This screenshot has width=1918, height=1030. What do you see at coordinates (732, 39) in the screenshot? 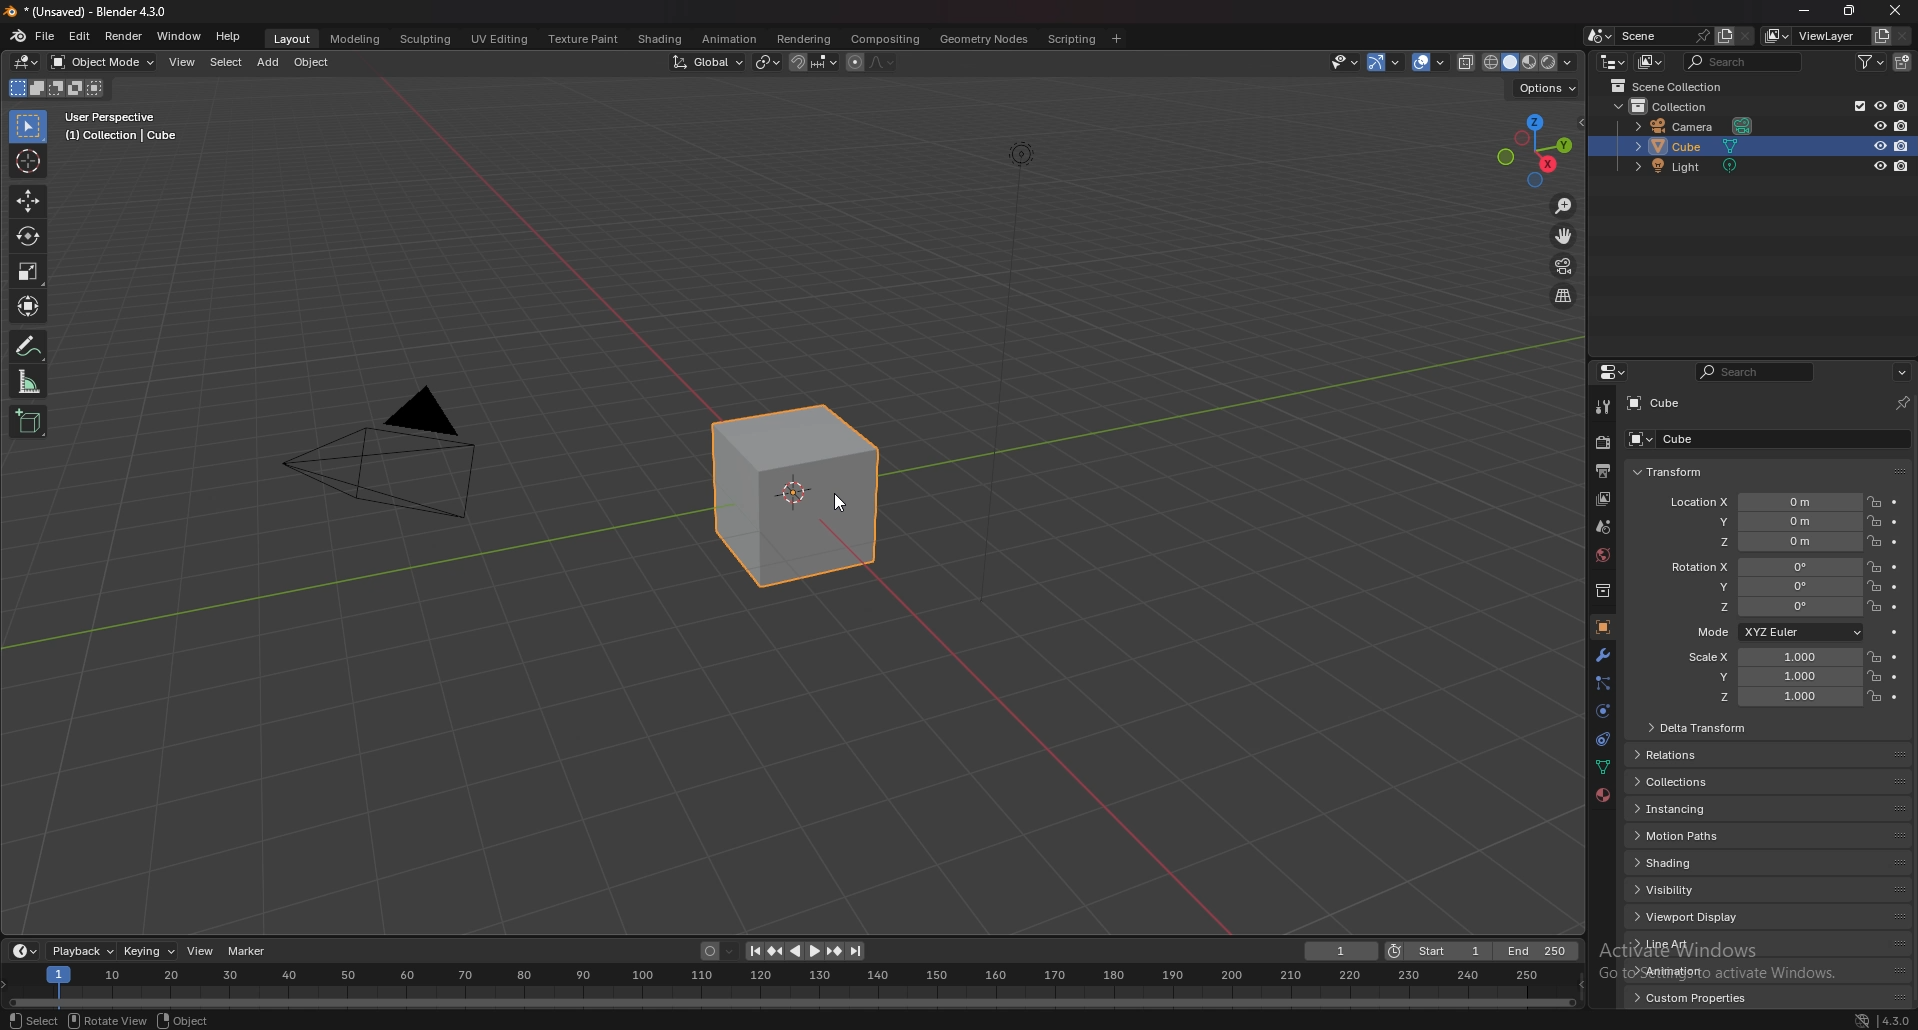
I see `animation` at bounding box center [732, 39].